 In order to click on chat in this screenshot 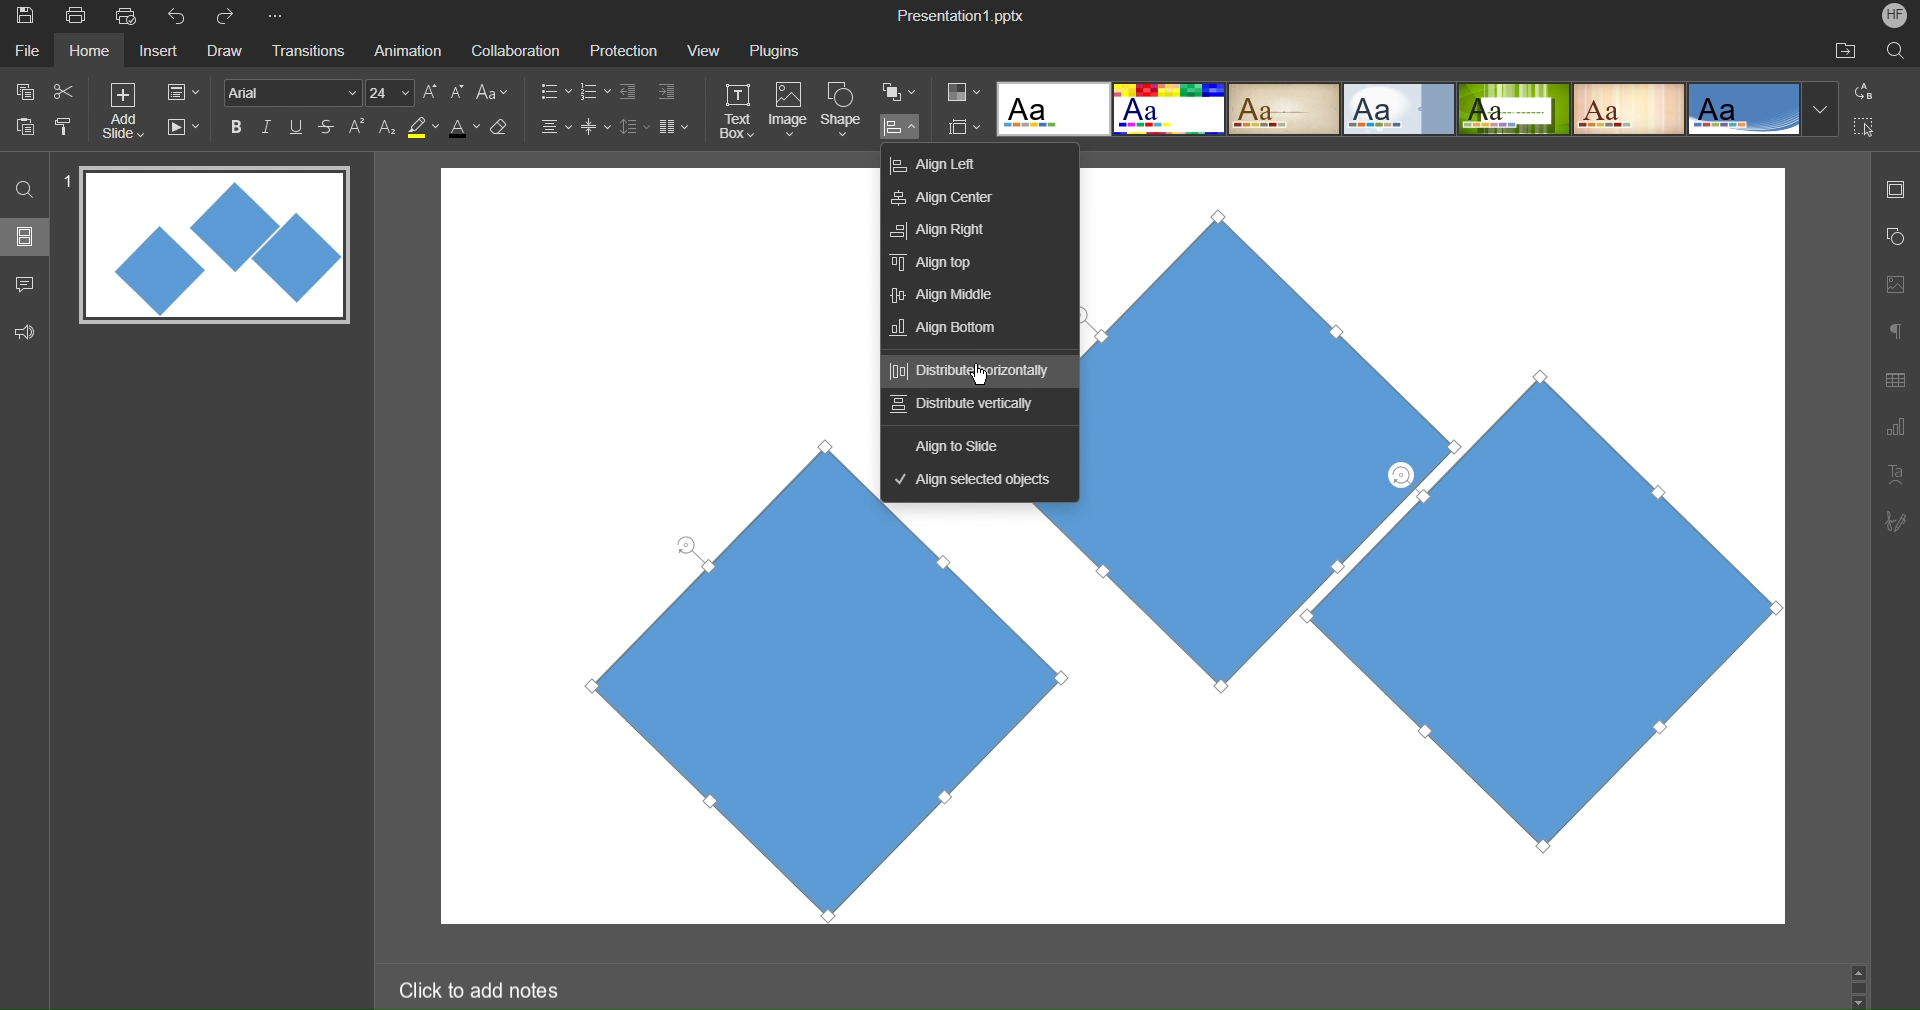, I will do `click(27, 281)`.